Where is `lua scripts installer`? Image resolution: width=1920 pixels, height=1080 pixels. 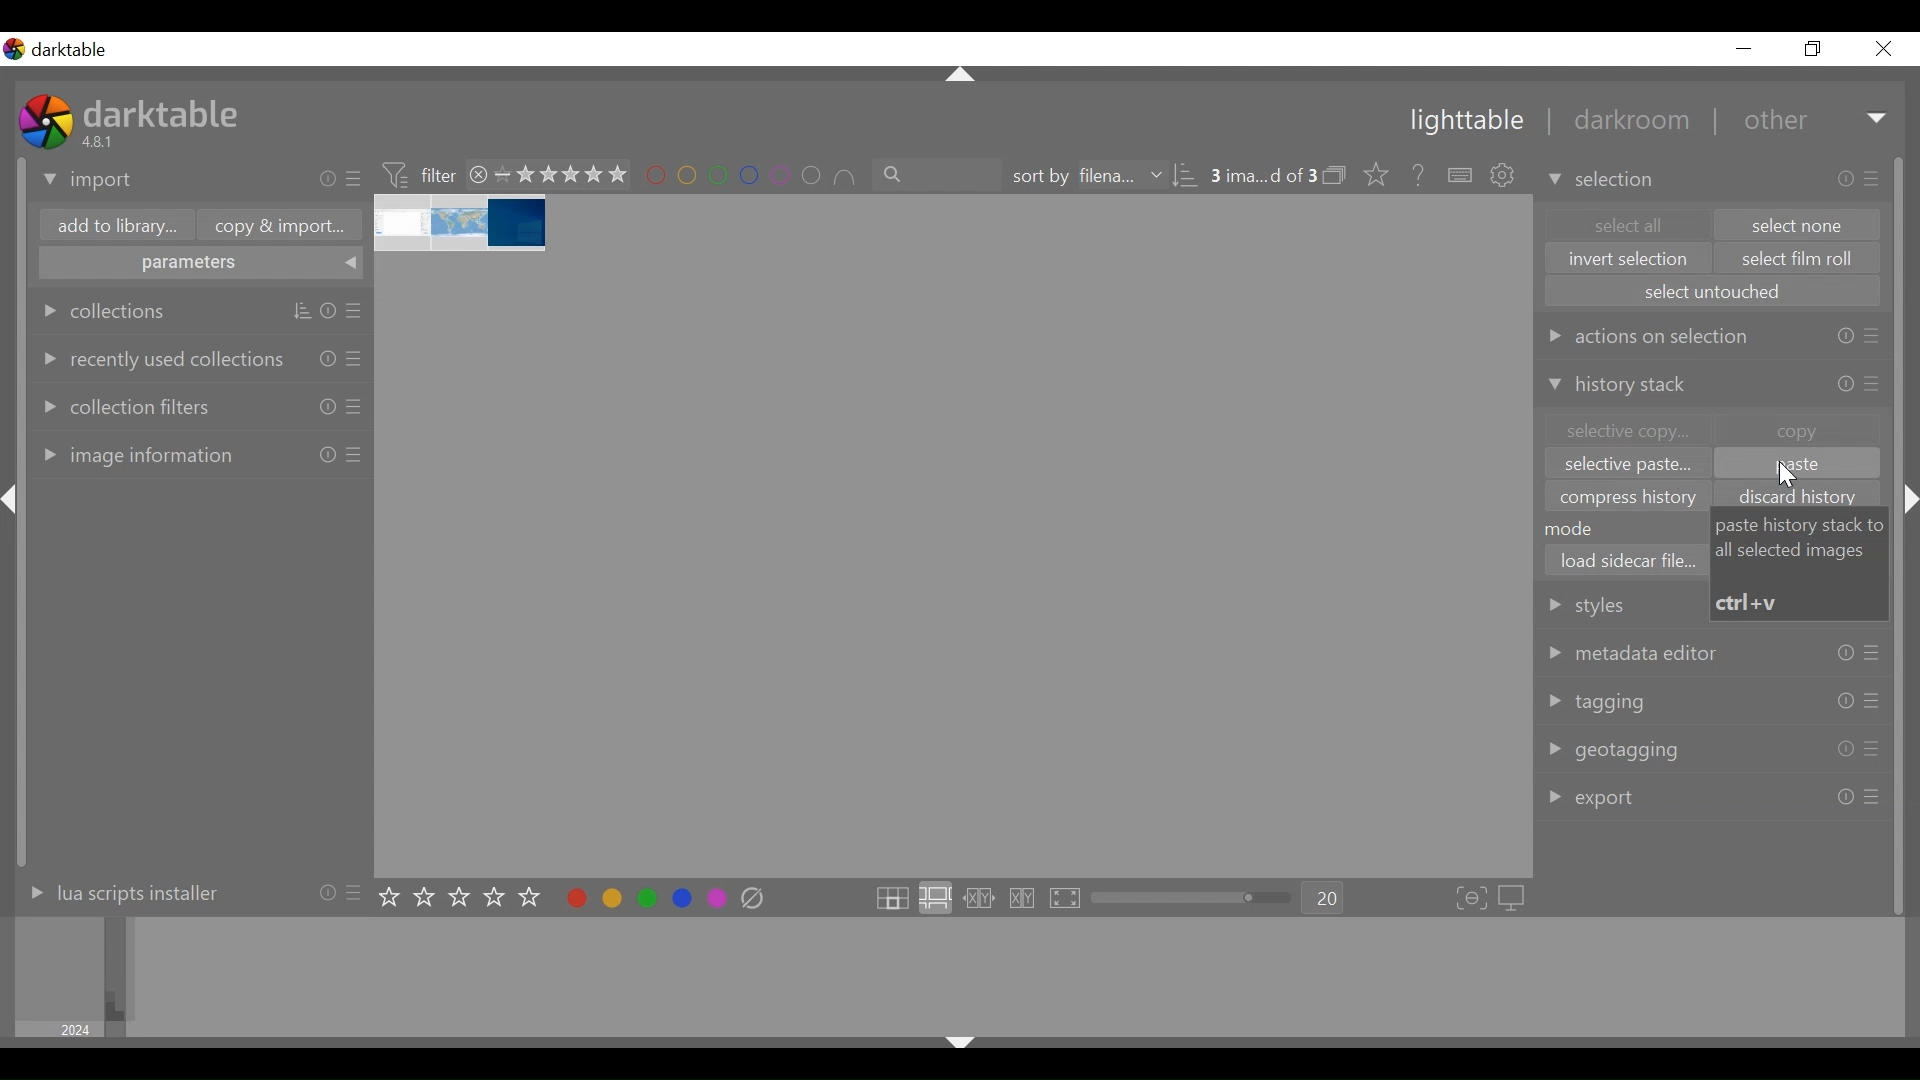 lua scripts installer is located at coordinates (119, 892).